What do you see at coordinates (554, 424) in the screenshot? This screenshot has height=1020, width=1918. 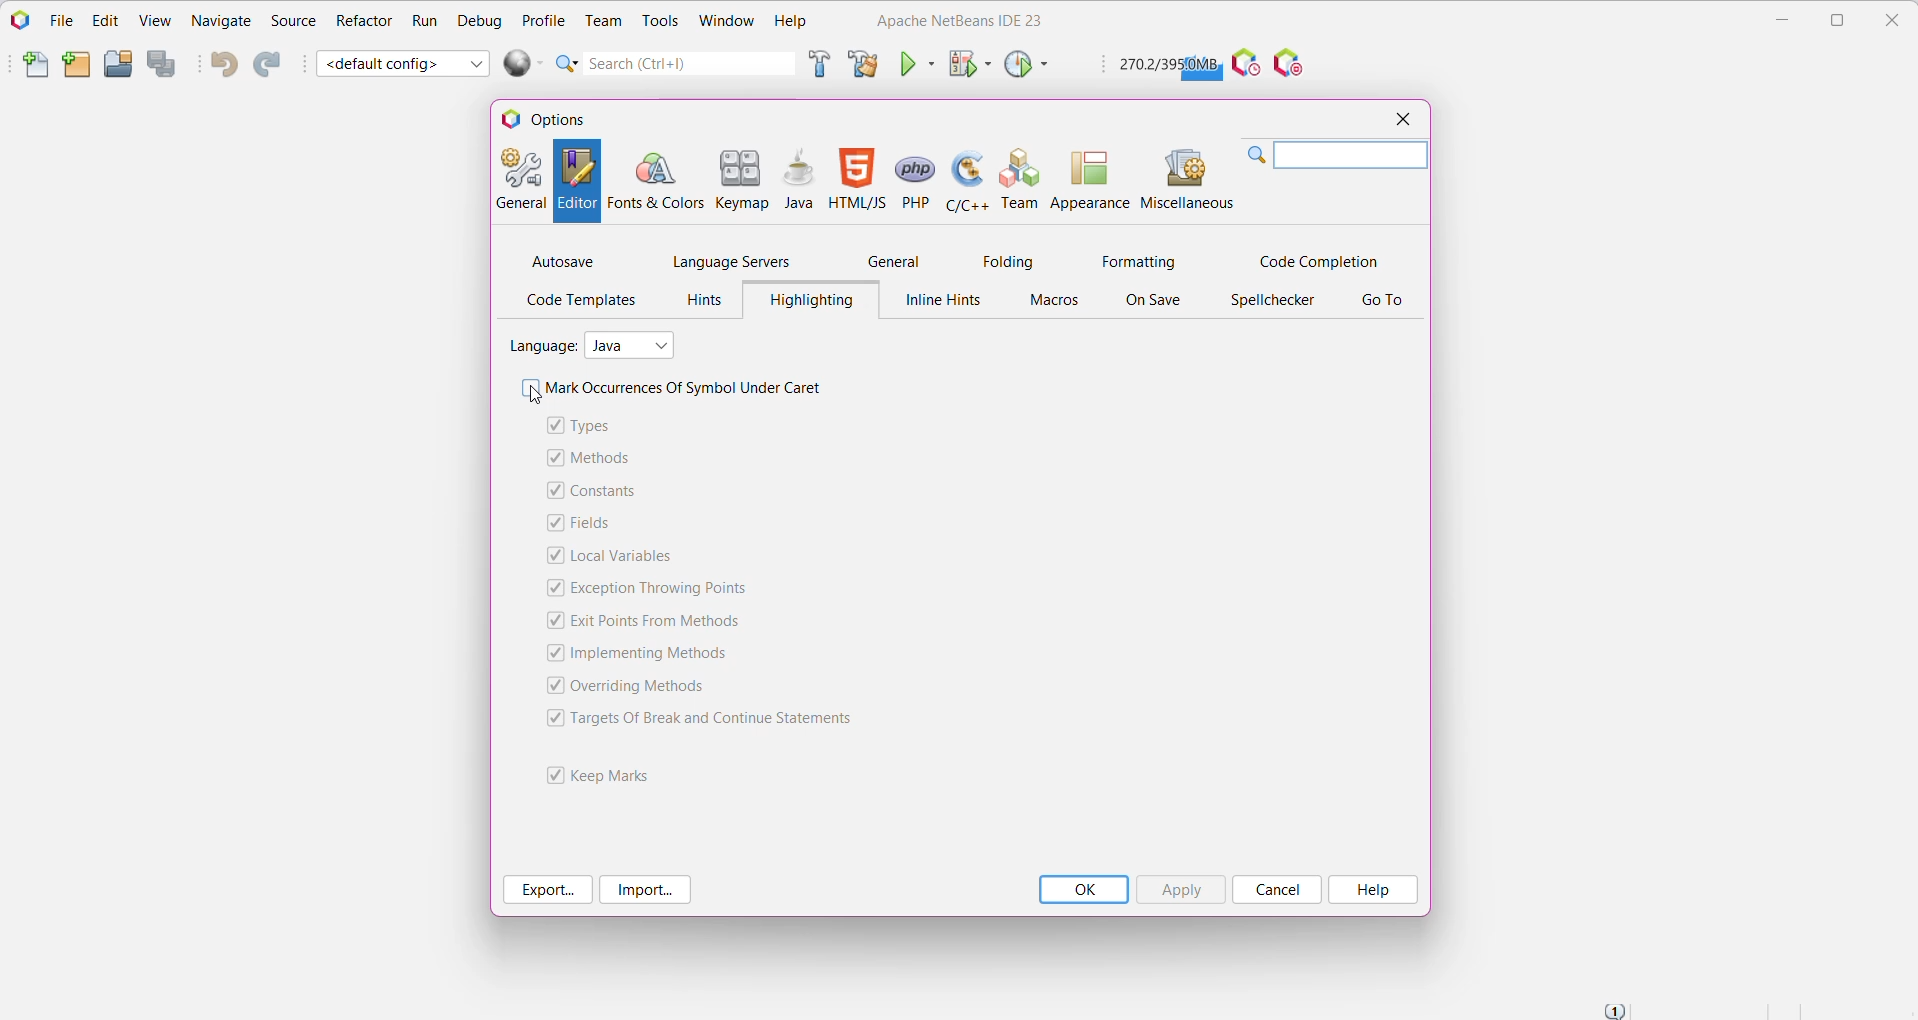 I see `checkbox` at bounding box center [554, 424].